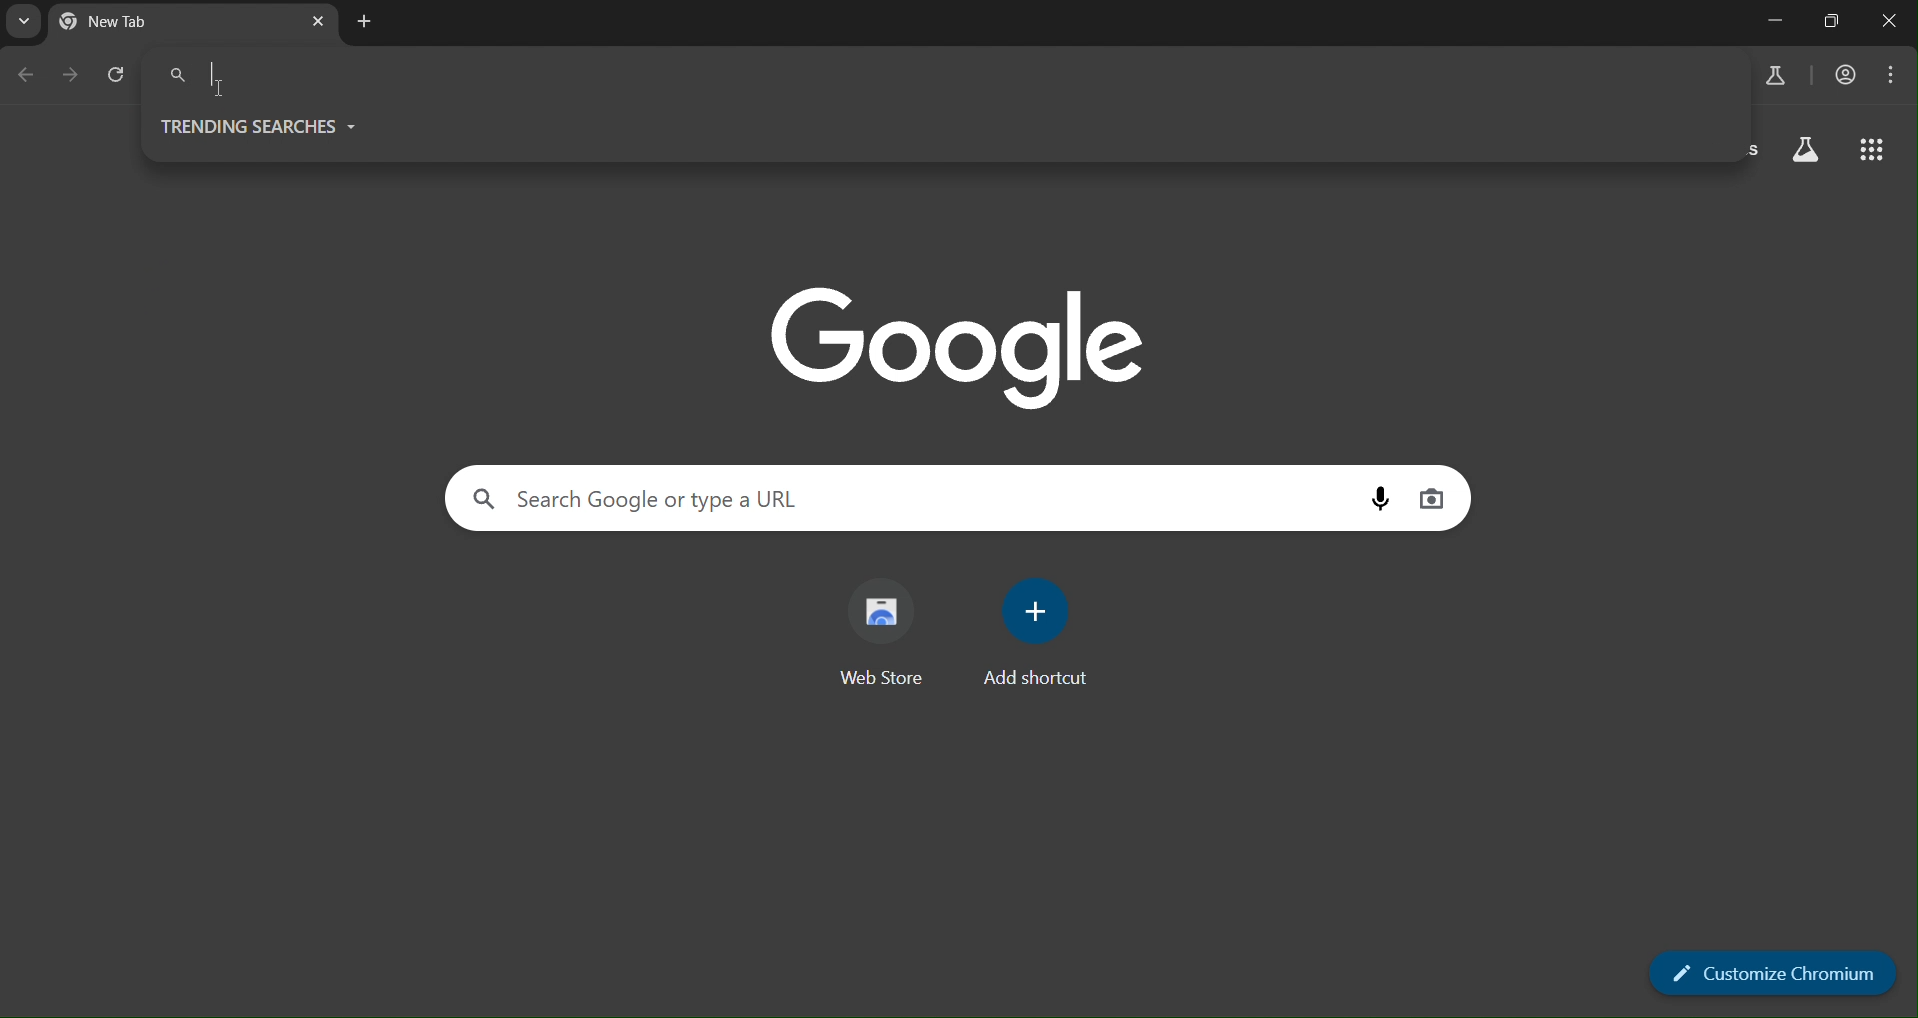 The image size is (1918, 1018). I want to click on customize chromium, so click(1771, 971).